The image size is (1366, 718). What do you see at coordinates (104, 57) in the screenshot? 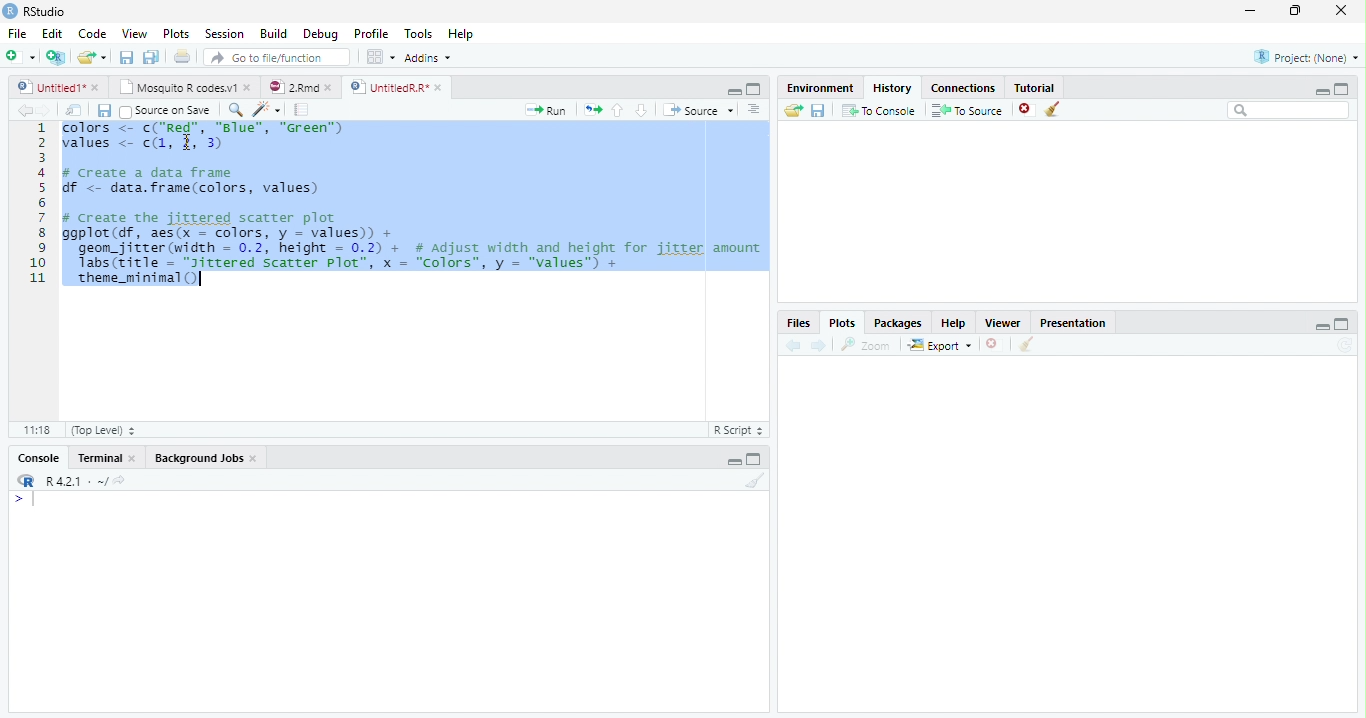
I see `Open recent files` at bounding box center [104, 57].